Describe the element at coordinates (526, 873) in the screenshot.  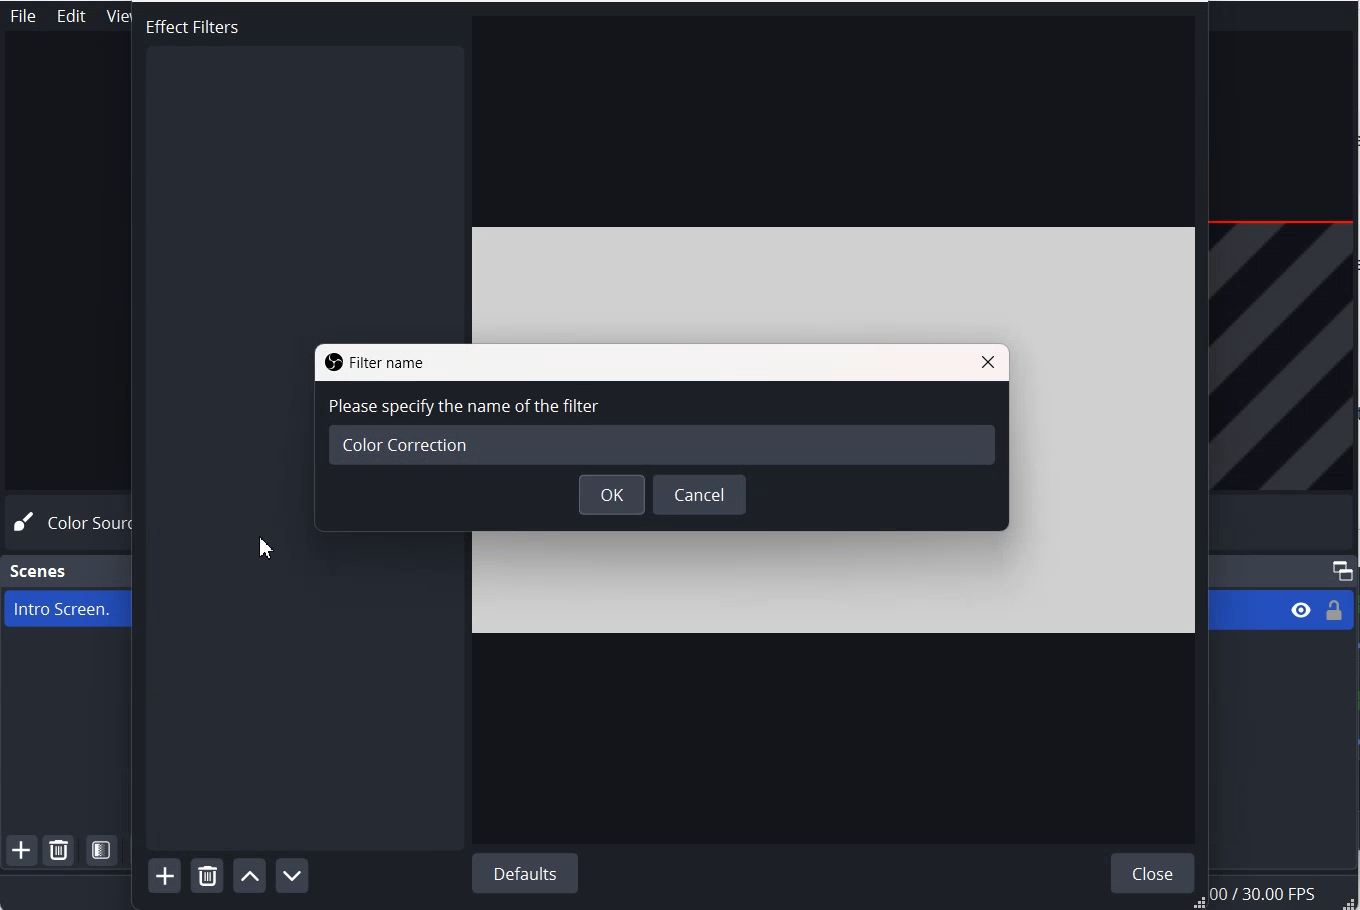
I see `Default` at that location.